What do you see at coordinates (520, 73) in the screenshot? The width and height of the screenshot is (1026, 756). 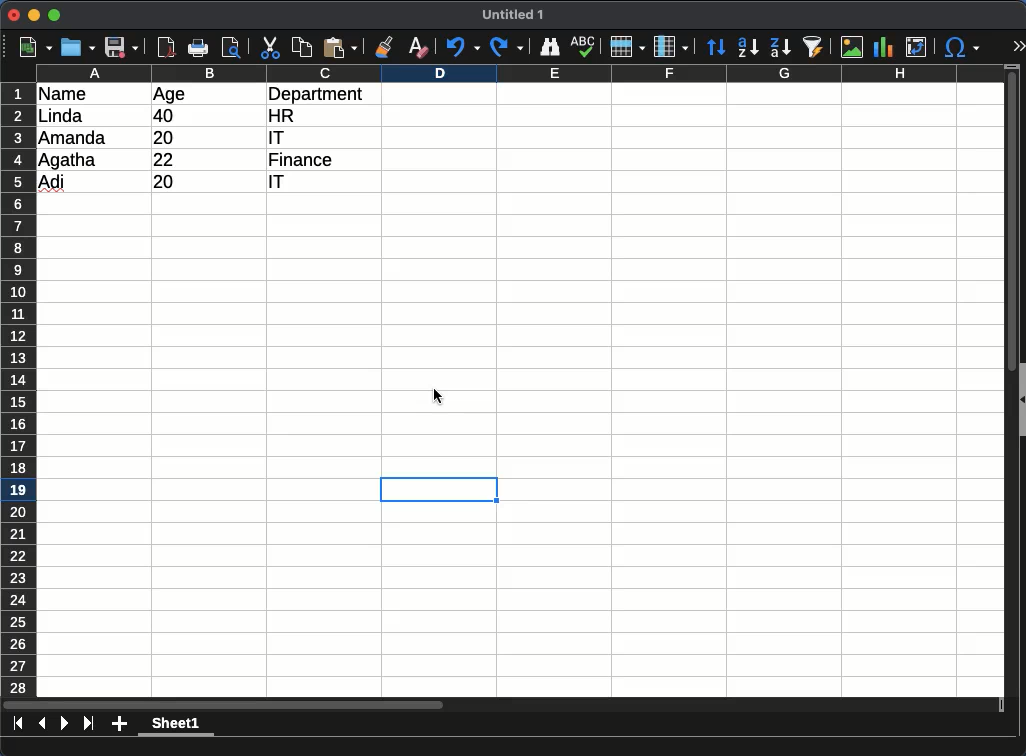 I see `columns` at bounding box center [520, 73].